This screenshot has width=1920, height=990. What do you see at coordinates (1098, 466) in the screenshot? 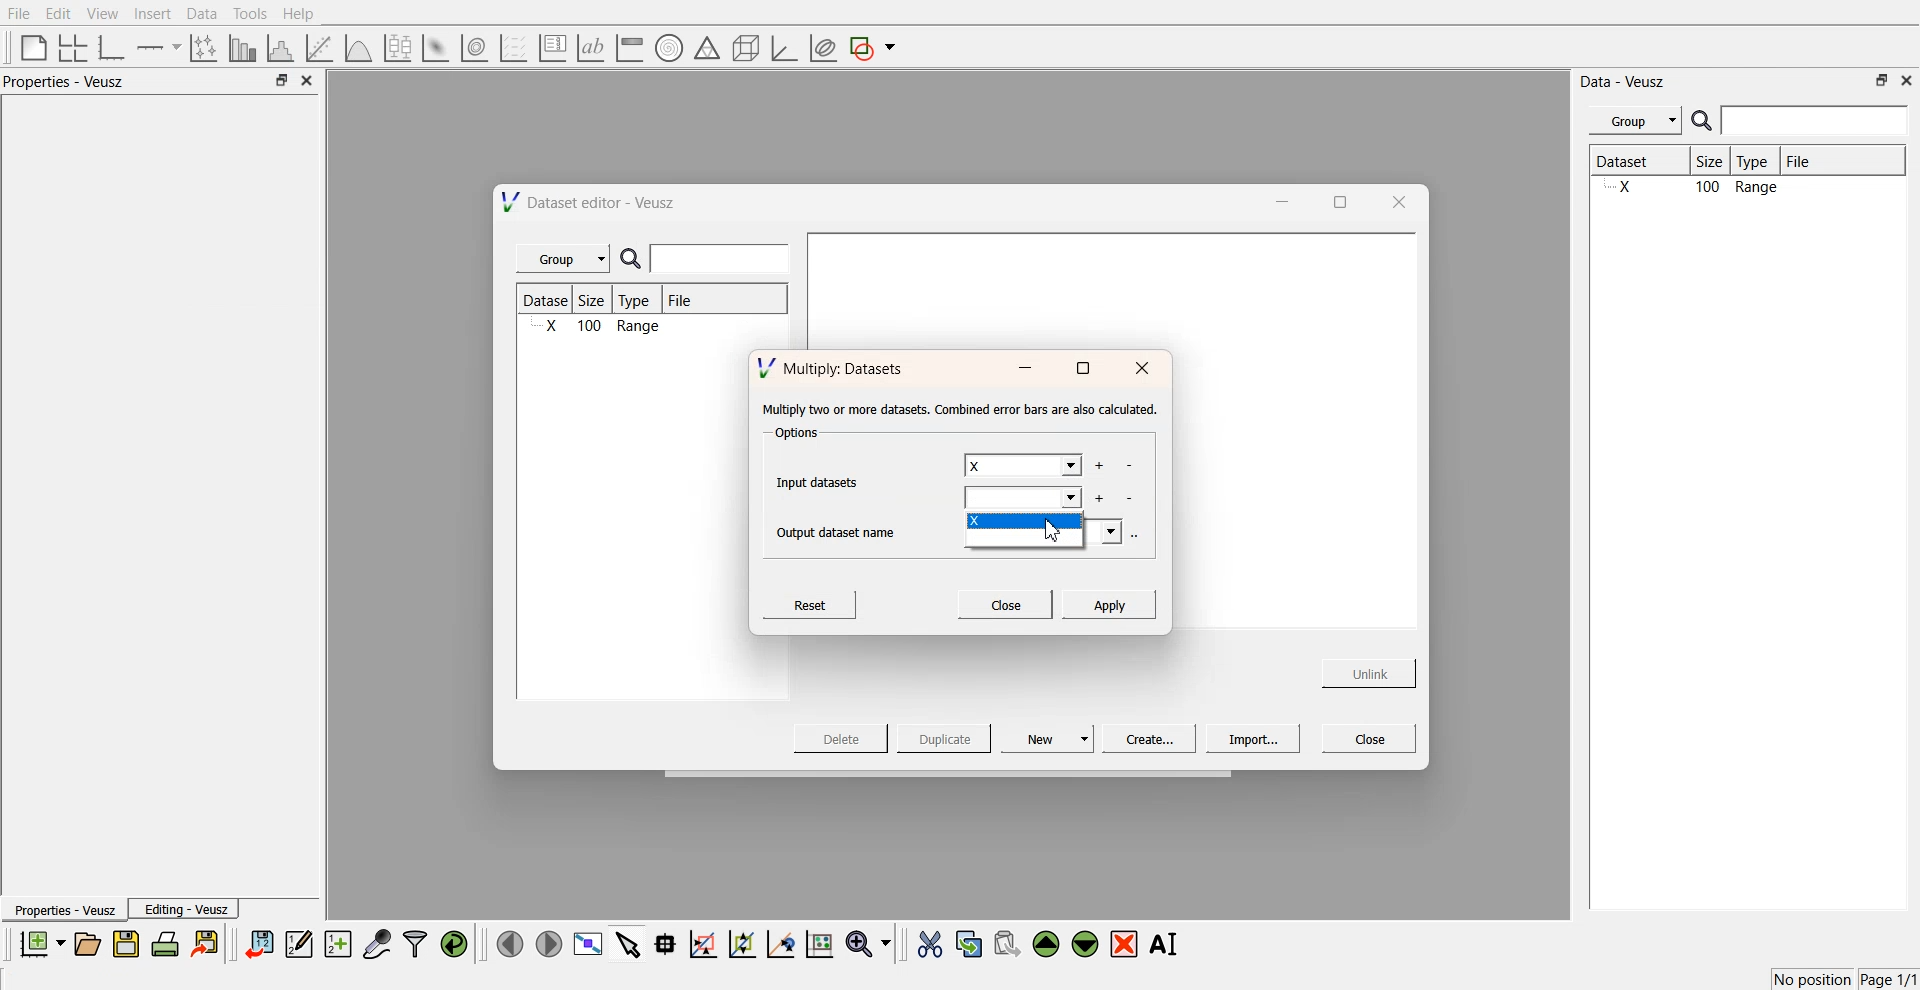
I see `add more` at bounding box center [1098, 466].